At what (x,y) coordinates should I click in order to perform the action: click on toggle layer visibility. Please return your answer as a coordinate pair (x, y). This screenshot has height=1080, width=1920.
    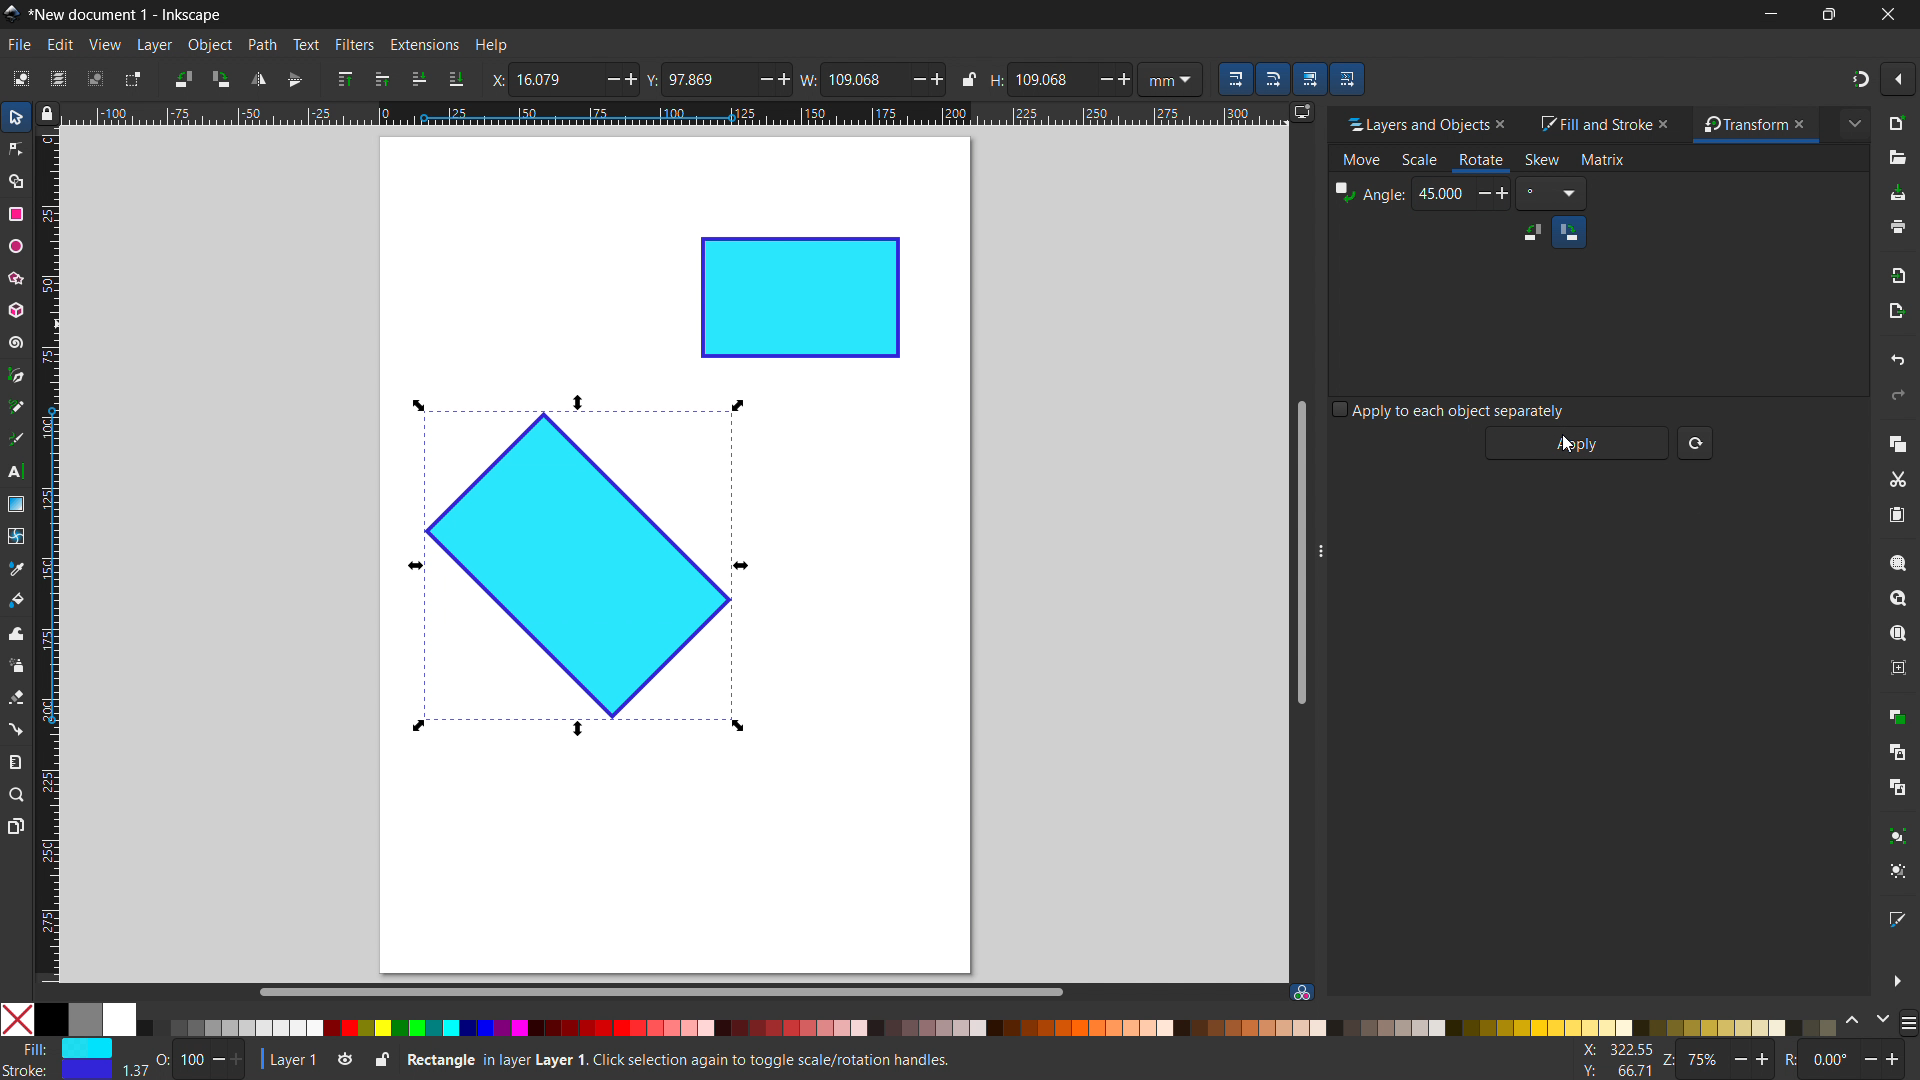
    Looking at the image, I should click on (346, 1061).